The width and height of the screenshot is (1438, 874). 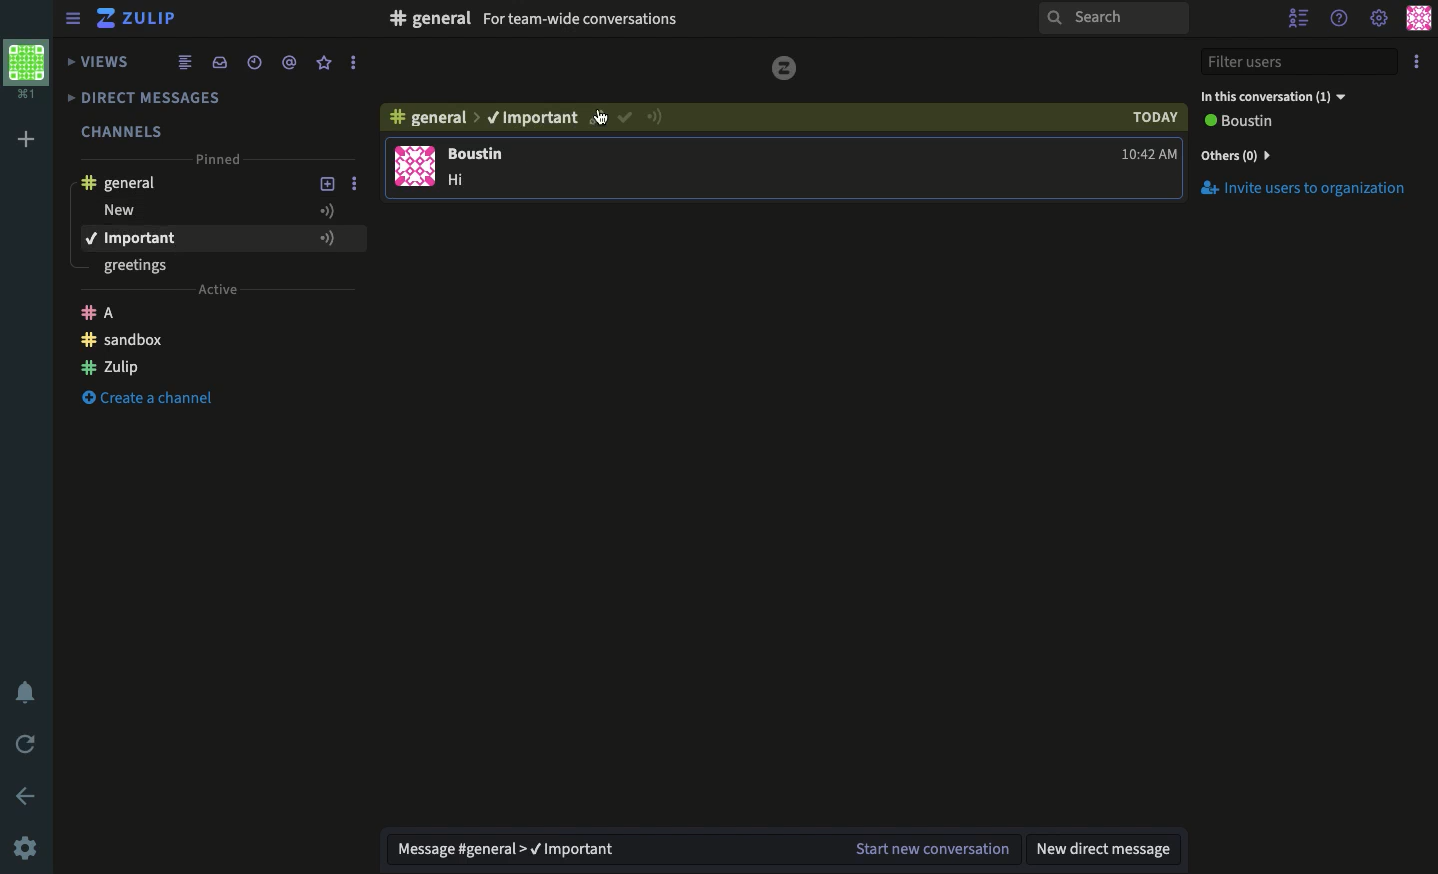 I want to click on Invite Users to Organization, so click(x=1305, y=190).